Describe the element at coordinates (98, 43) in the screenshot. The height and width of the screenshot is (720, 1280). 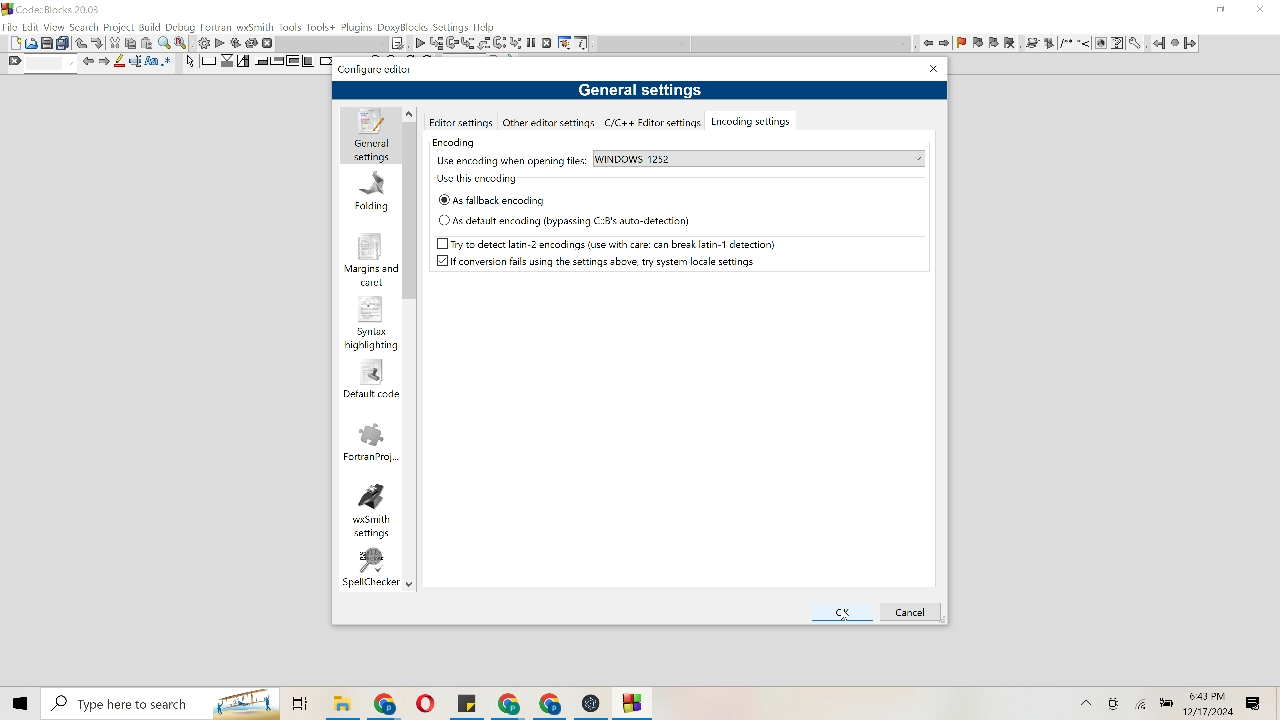
I see `Move down` at that location.